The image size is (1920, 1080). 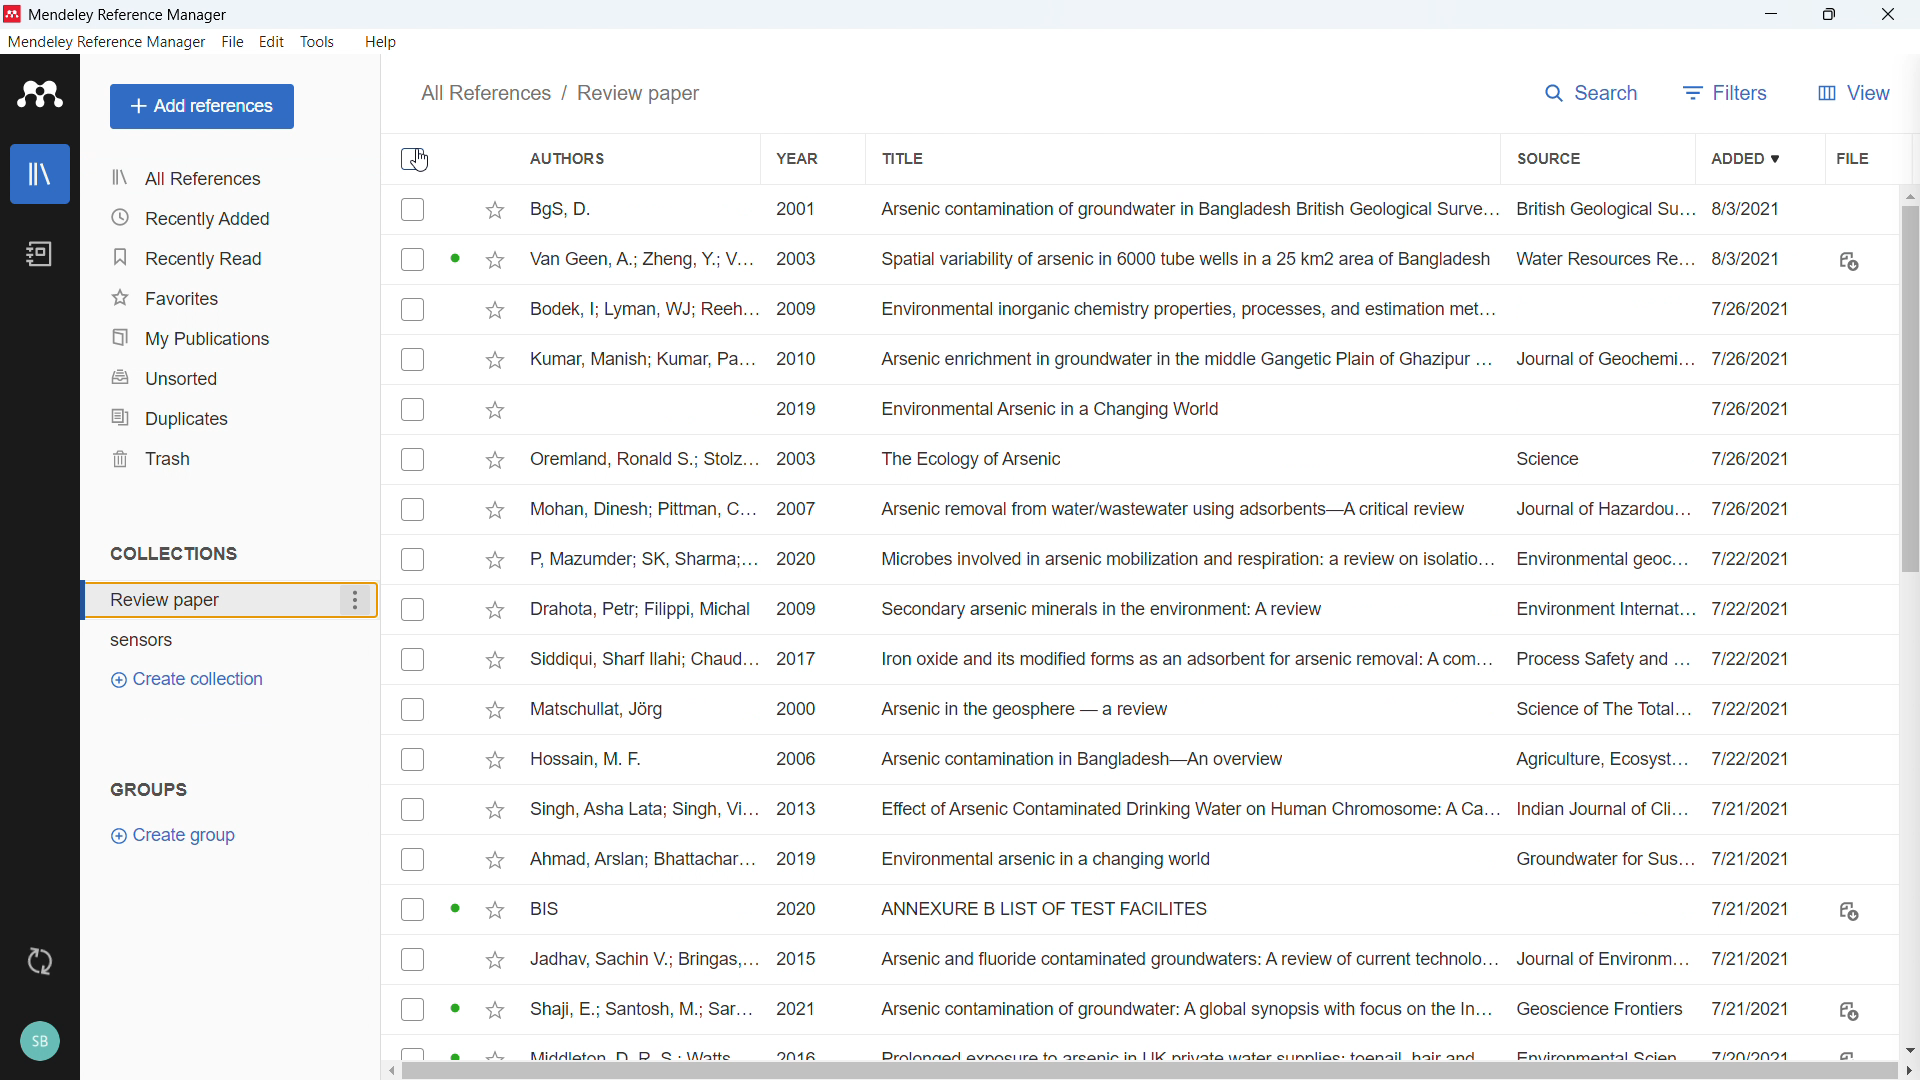 What do you see at coordinates (495, 910) in the screenshot?
I see `Star mark respective publication` at bounding box center [495, 910].